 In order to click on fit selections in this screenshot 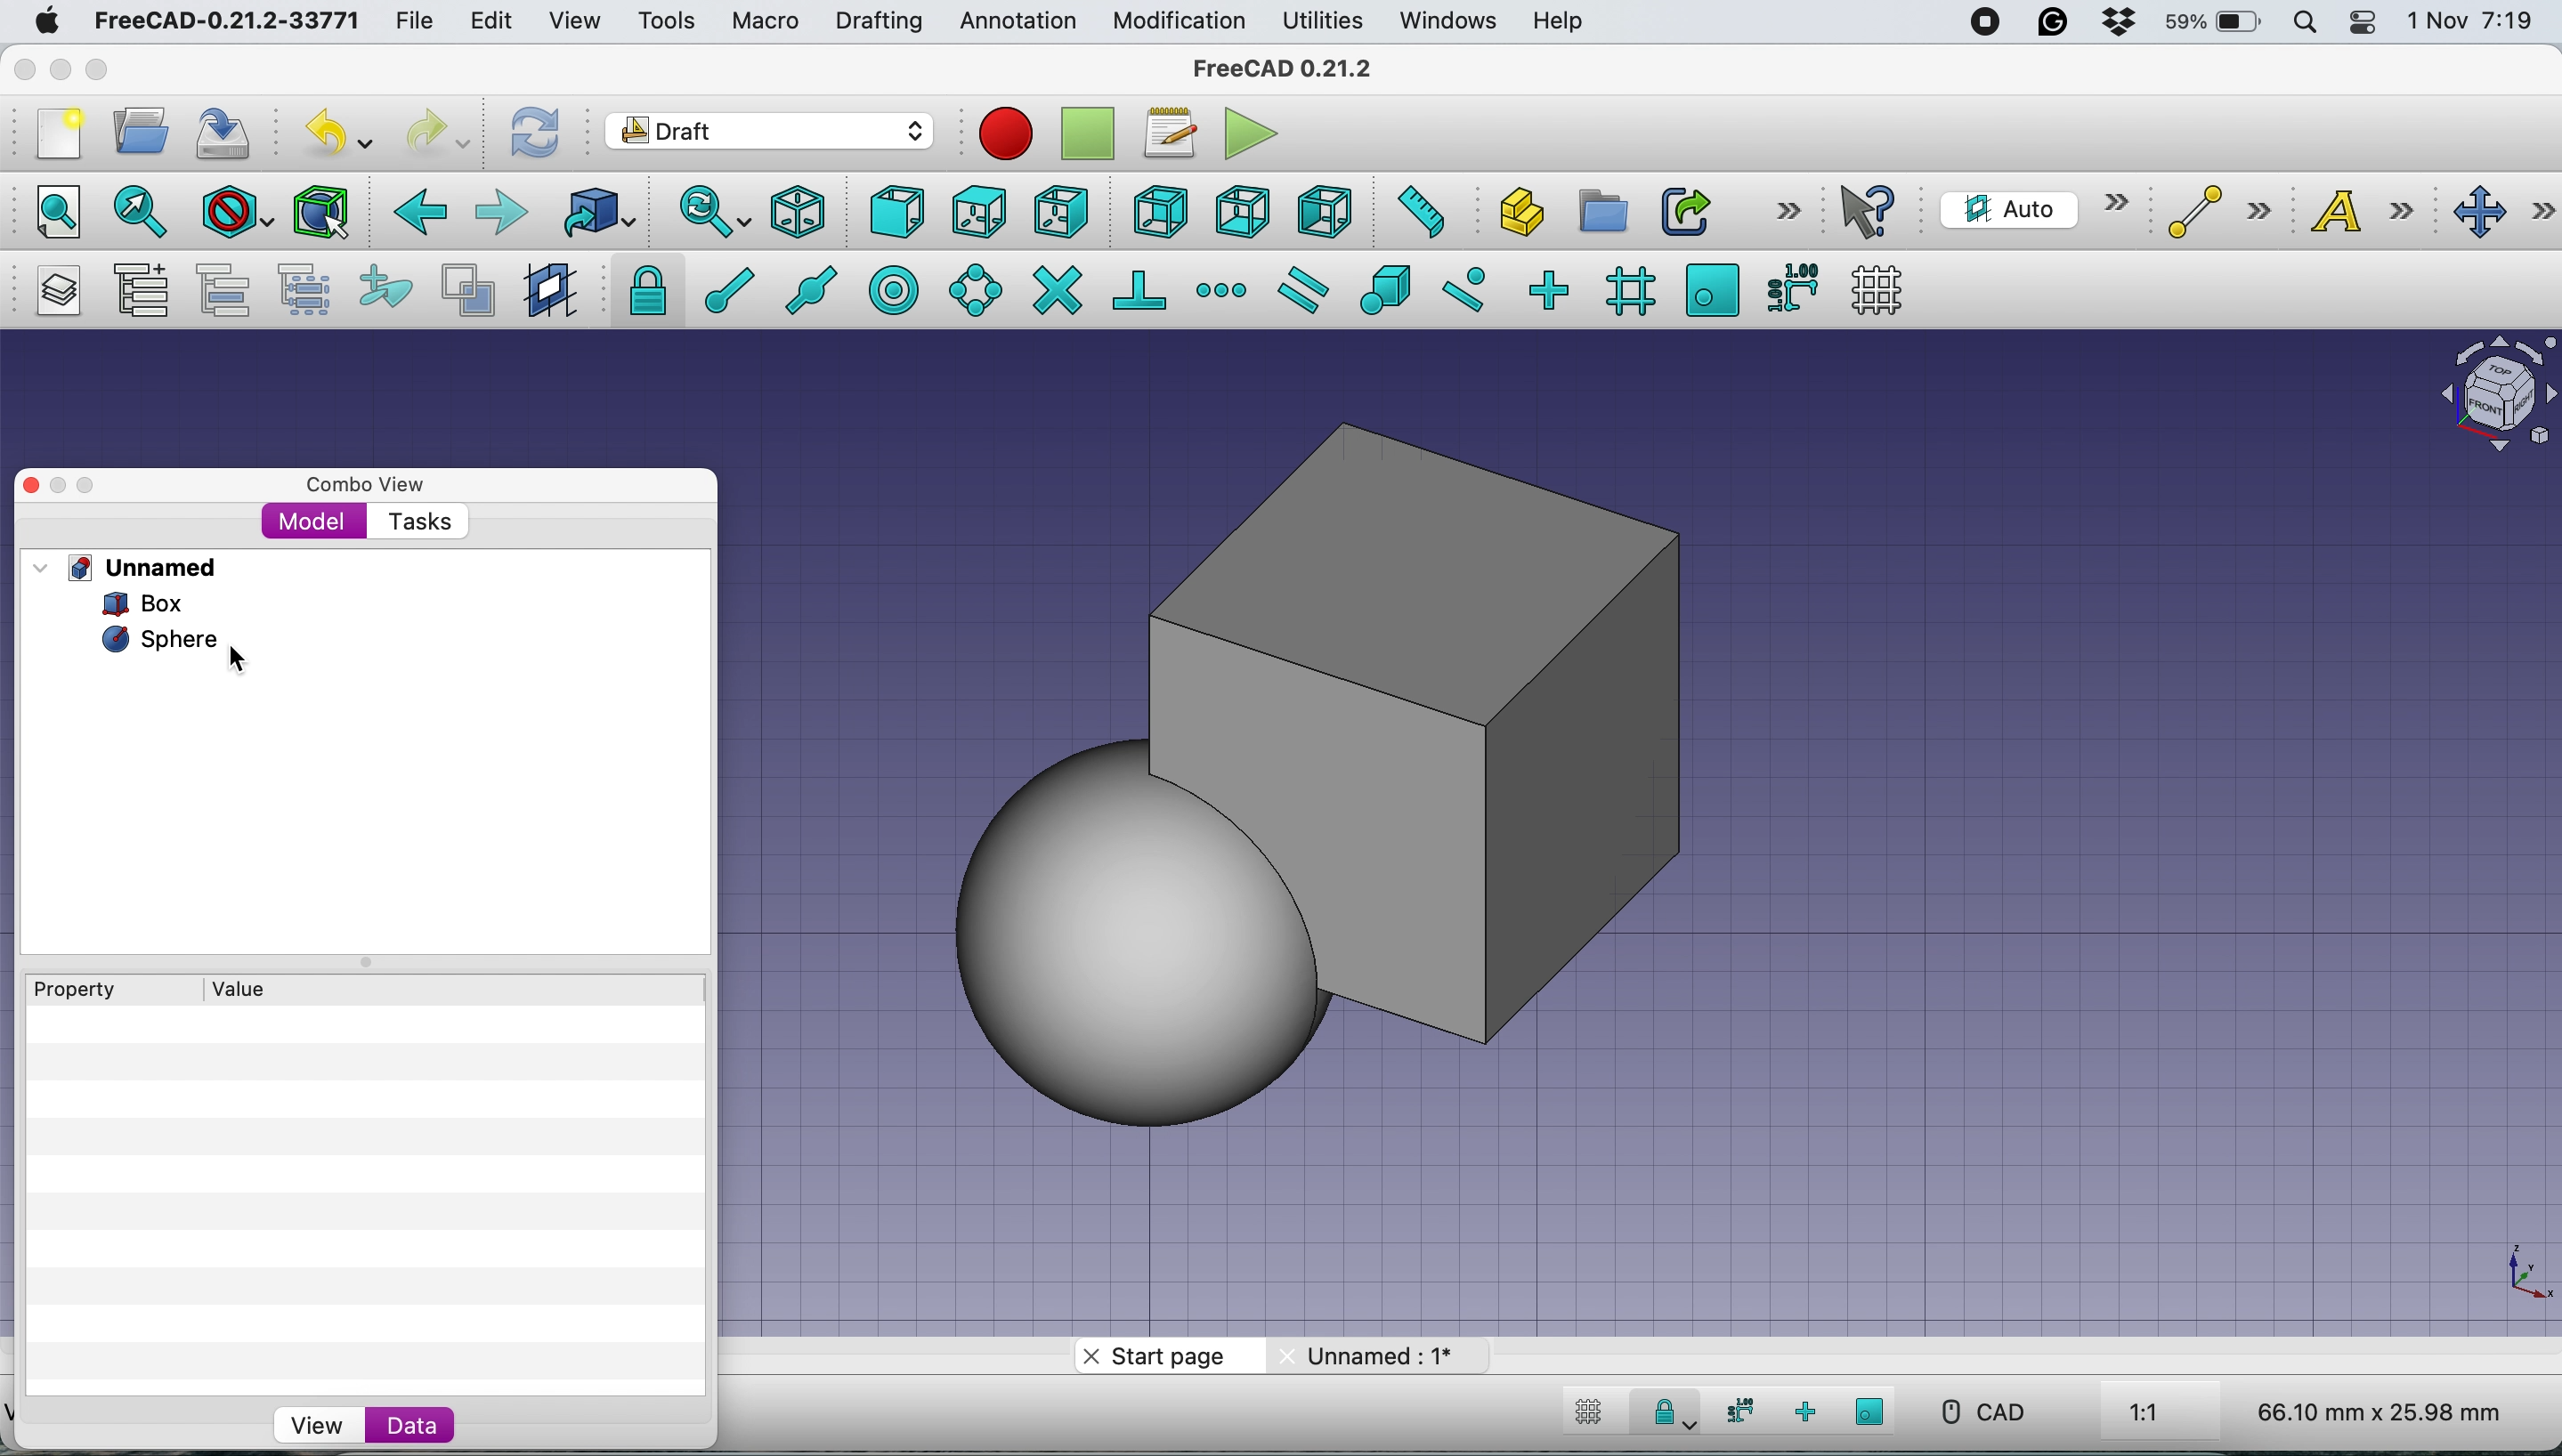, I will do `click(146, 210)`.